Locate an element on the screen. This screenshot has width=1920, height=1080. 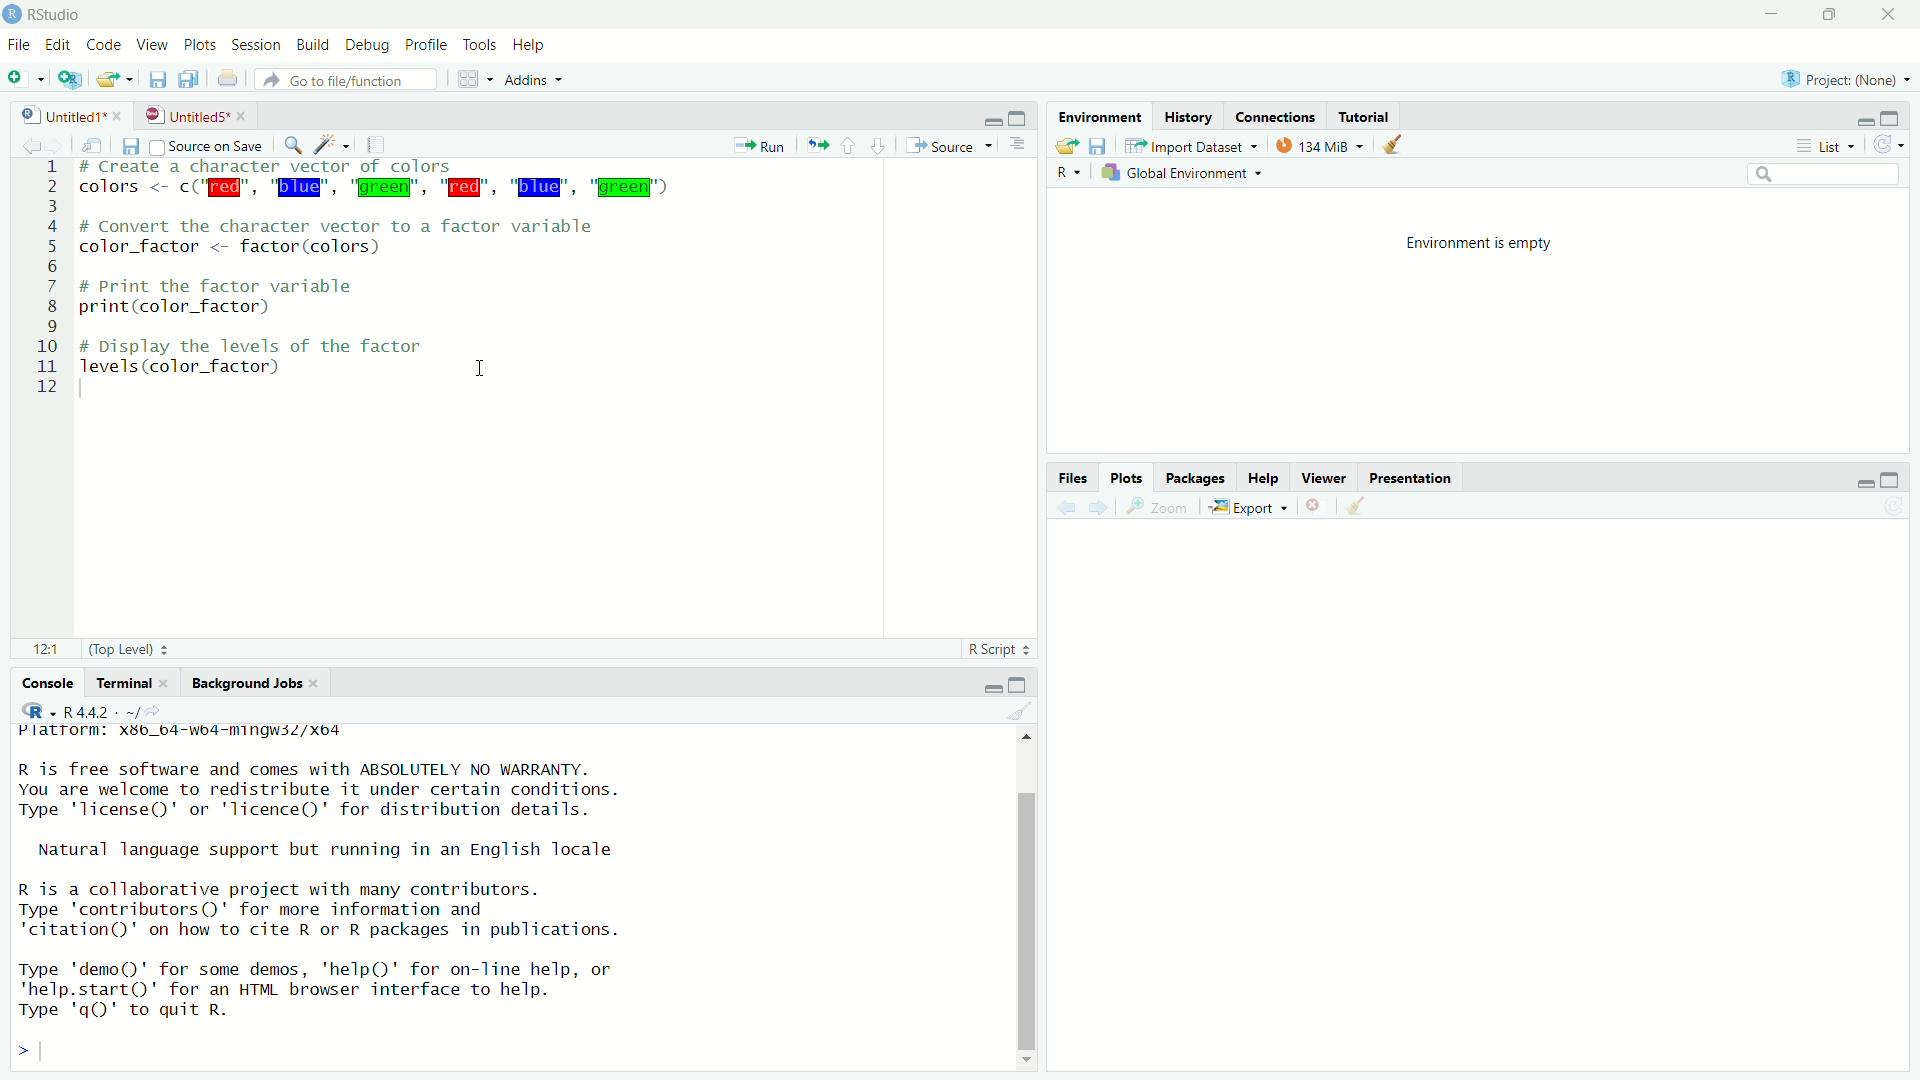
go forward to the next source location is located at coordinates (62, 145).